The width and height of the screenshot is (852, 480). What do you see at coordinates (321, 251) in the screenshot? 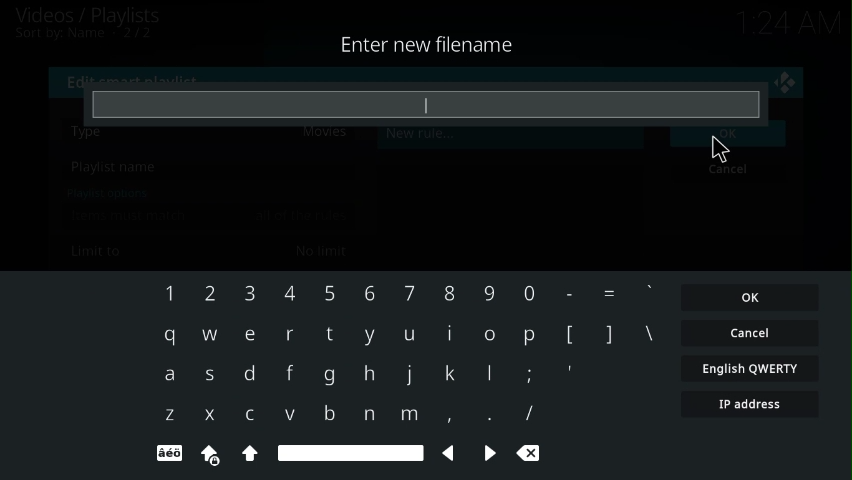
I see `no limit` at bounding box center [321, 251].